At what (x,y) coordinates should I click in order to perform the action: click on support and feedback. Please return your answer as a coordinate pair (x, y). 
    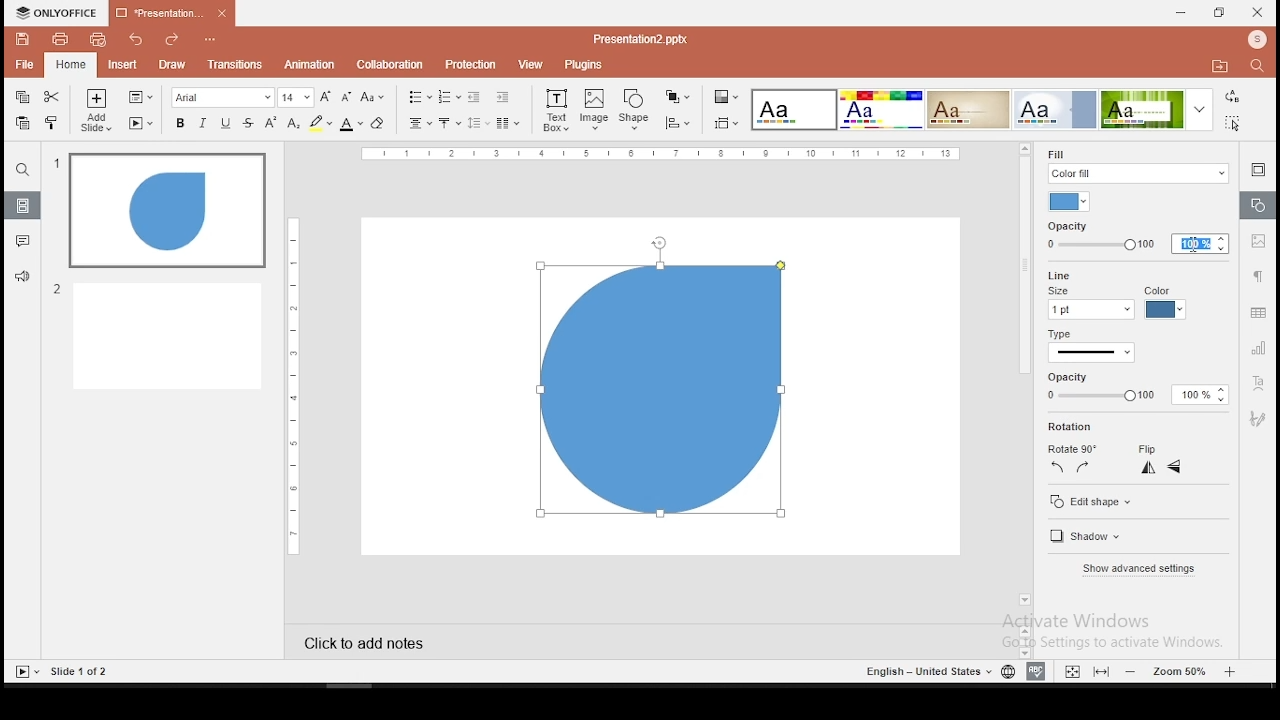
    Looking at the image, I should click on (22, 276).